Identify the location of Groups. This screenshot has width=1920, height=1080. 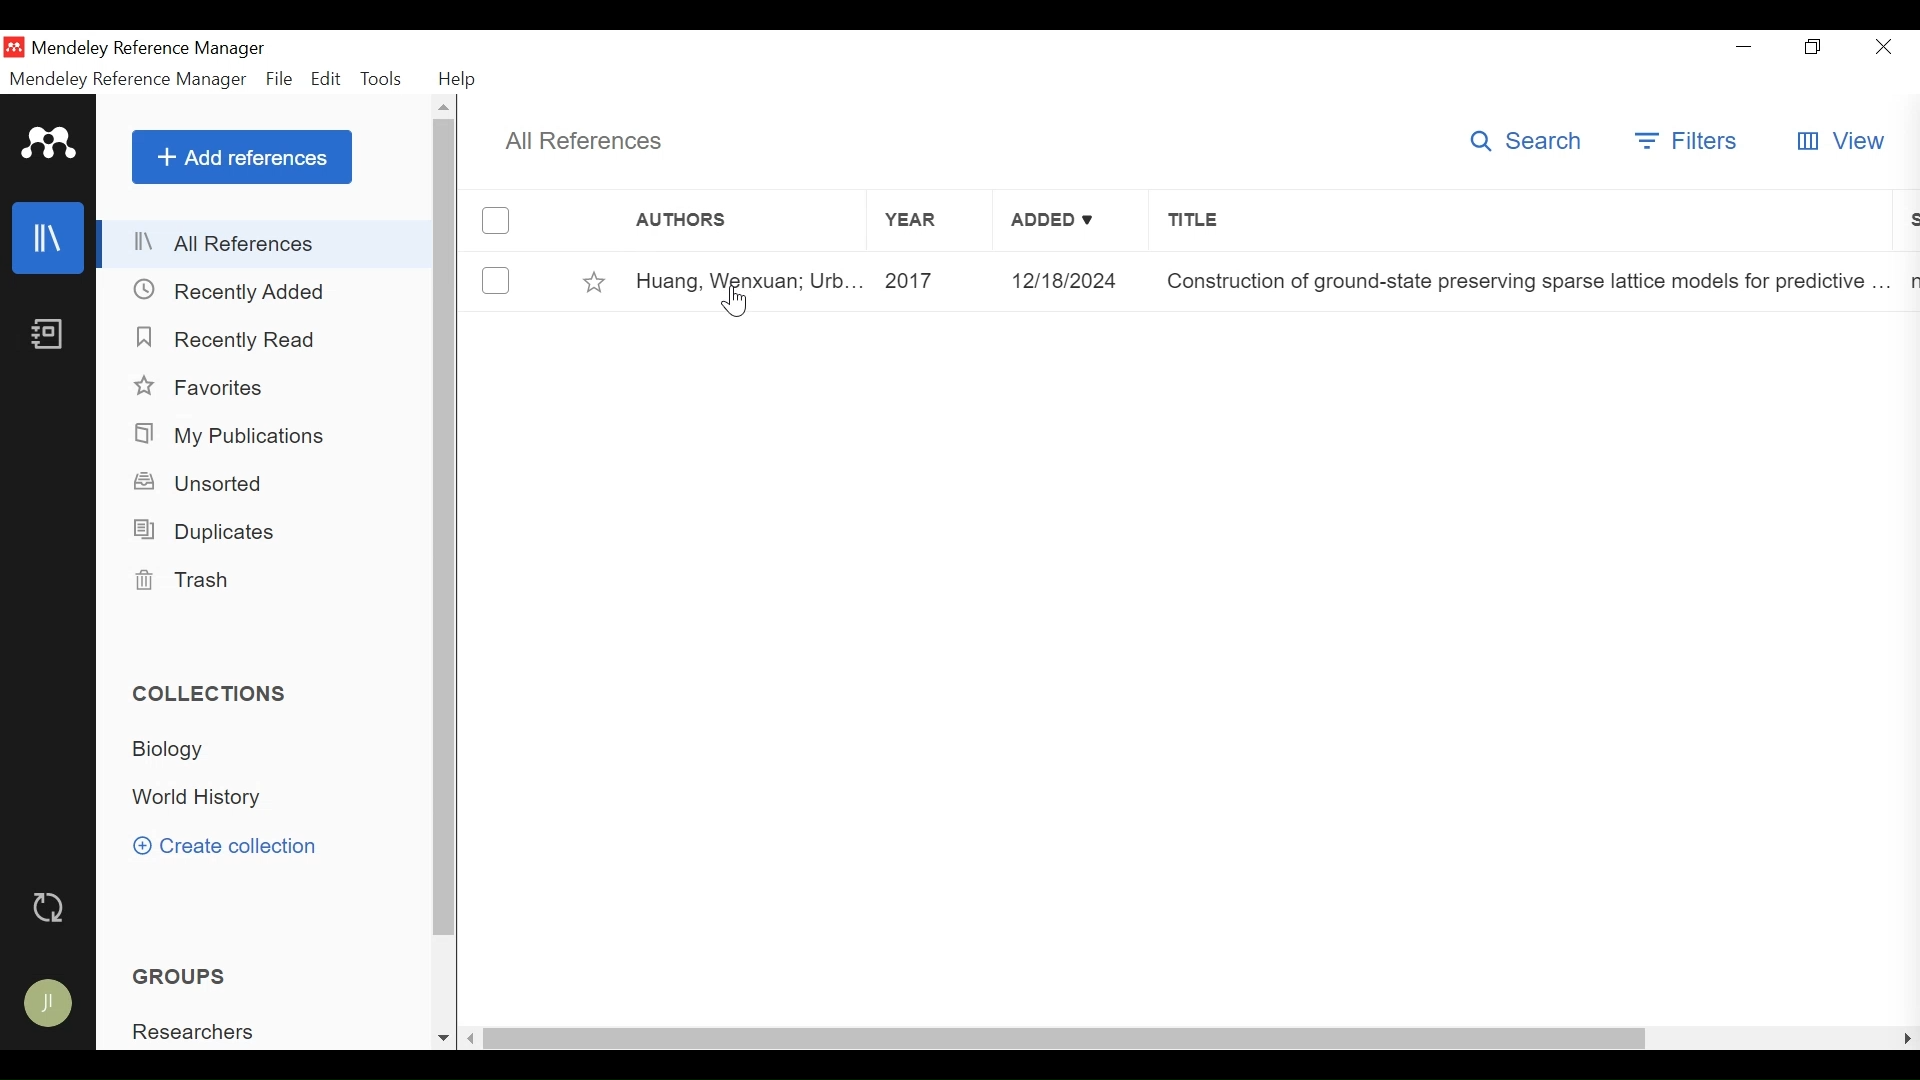
(188, 977).